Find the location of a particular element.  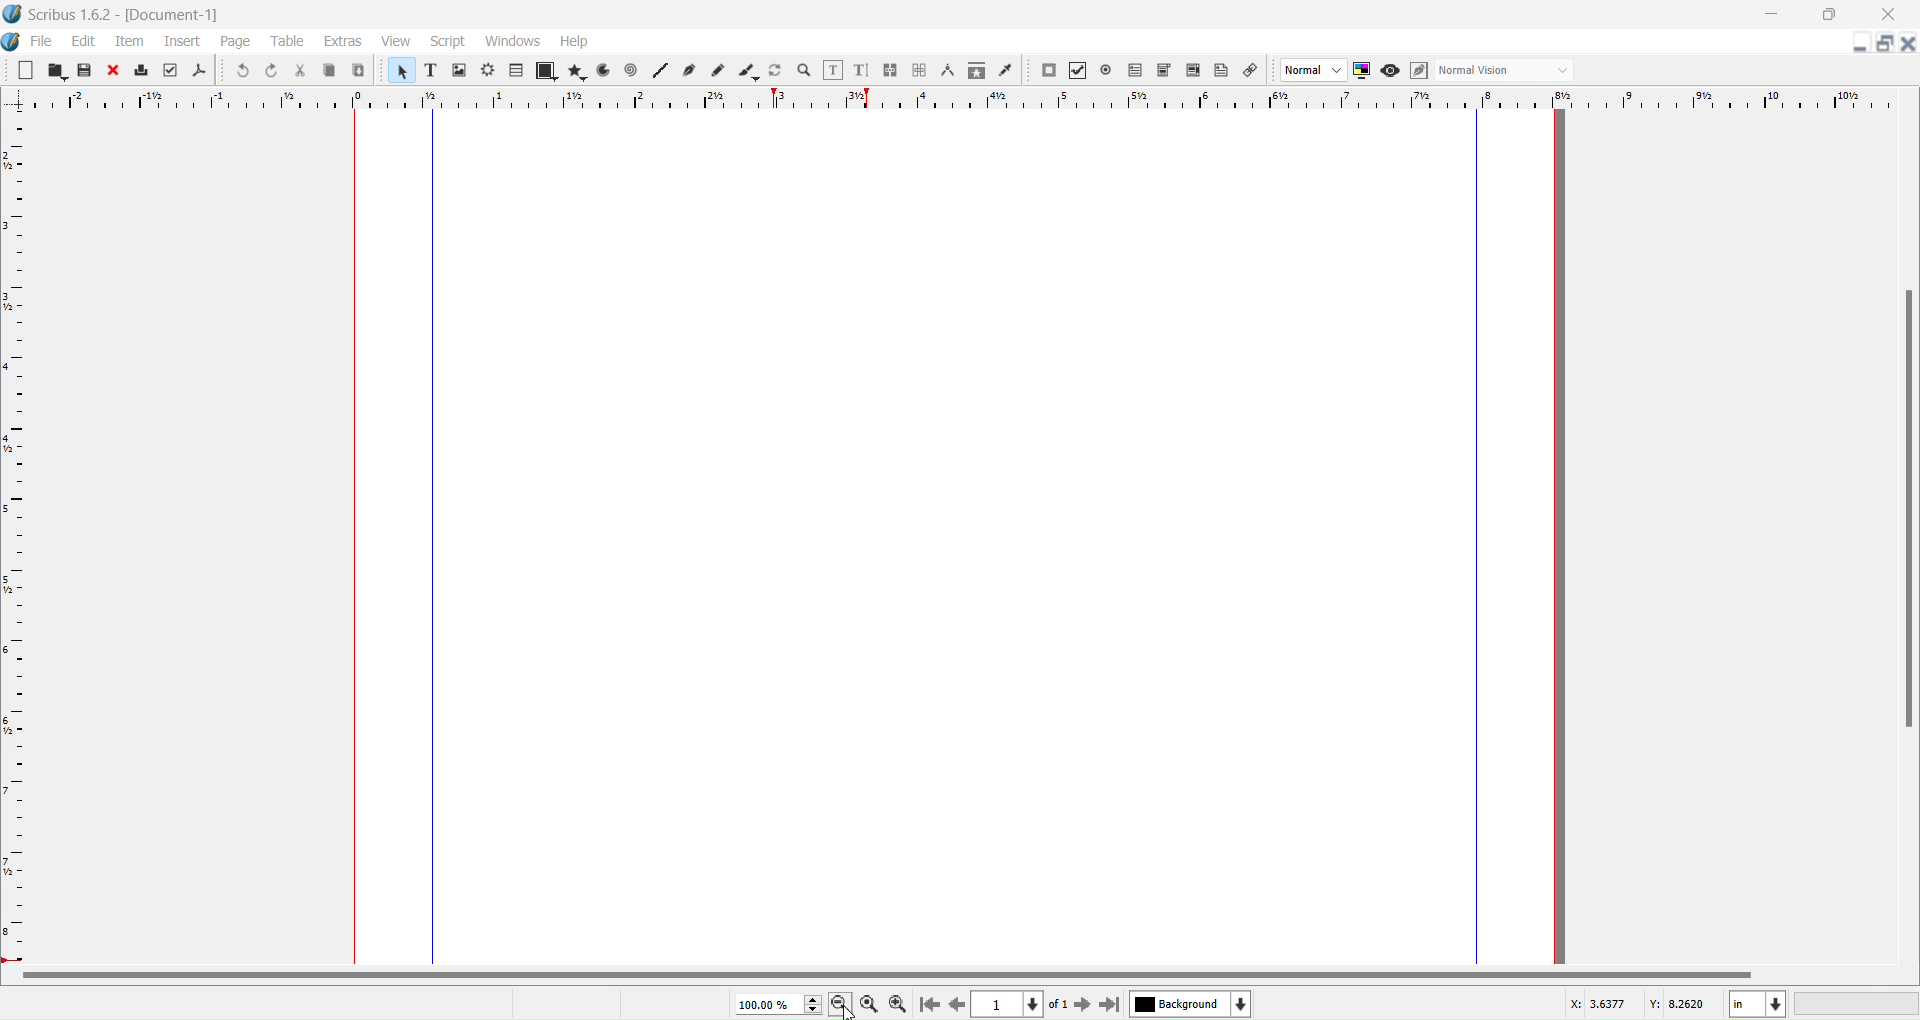

Freehand Line is located at coordinates (720, 71).